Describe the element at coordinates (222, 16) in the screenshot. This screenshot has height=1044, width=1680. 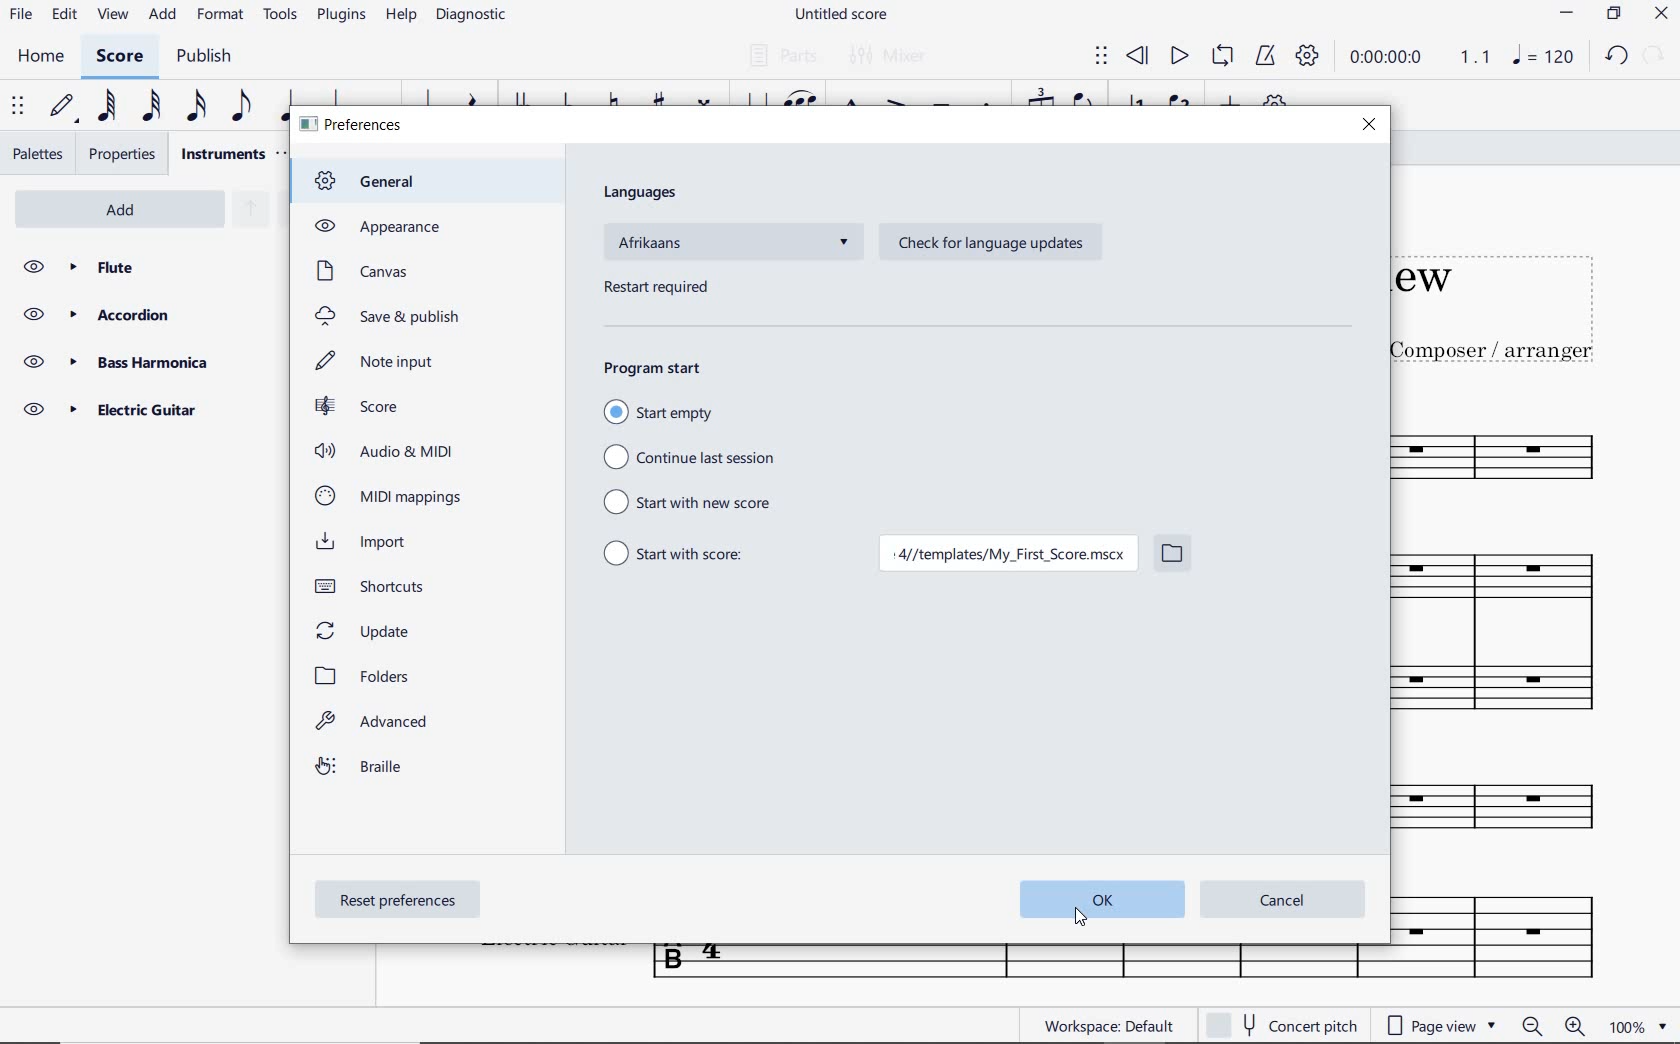
I see `format` at that location.